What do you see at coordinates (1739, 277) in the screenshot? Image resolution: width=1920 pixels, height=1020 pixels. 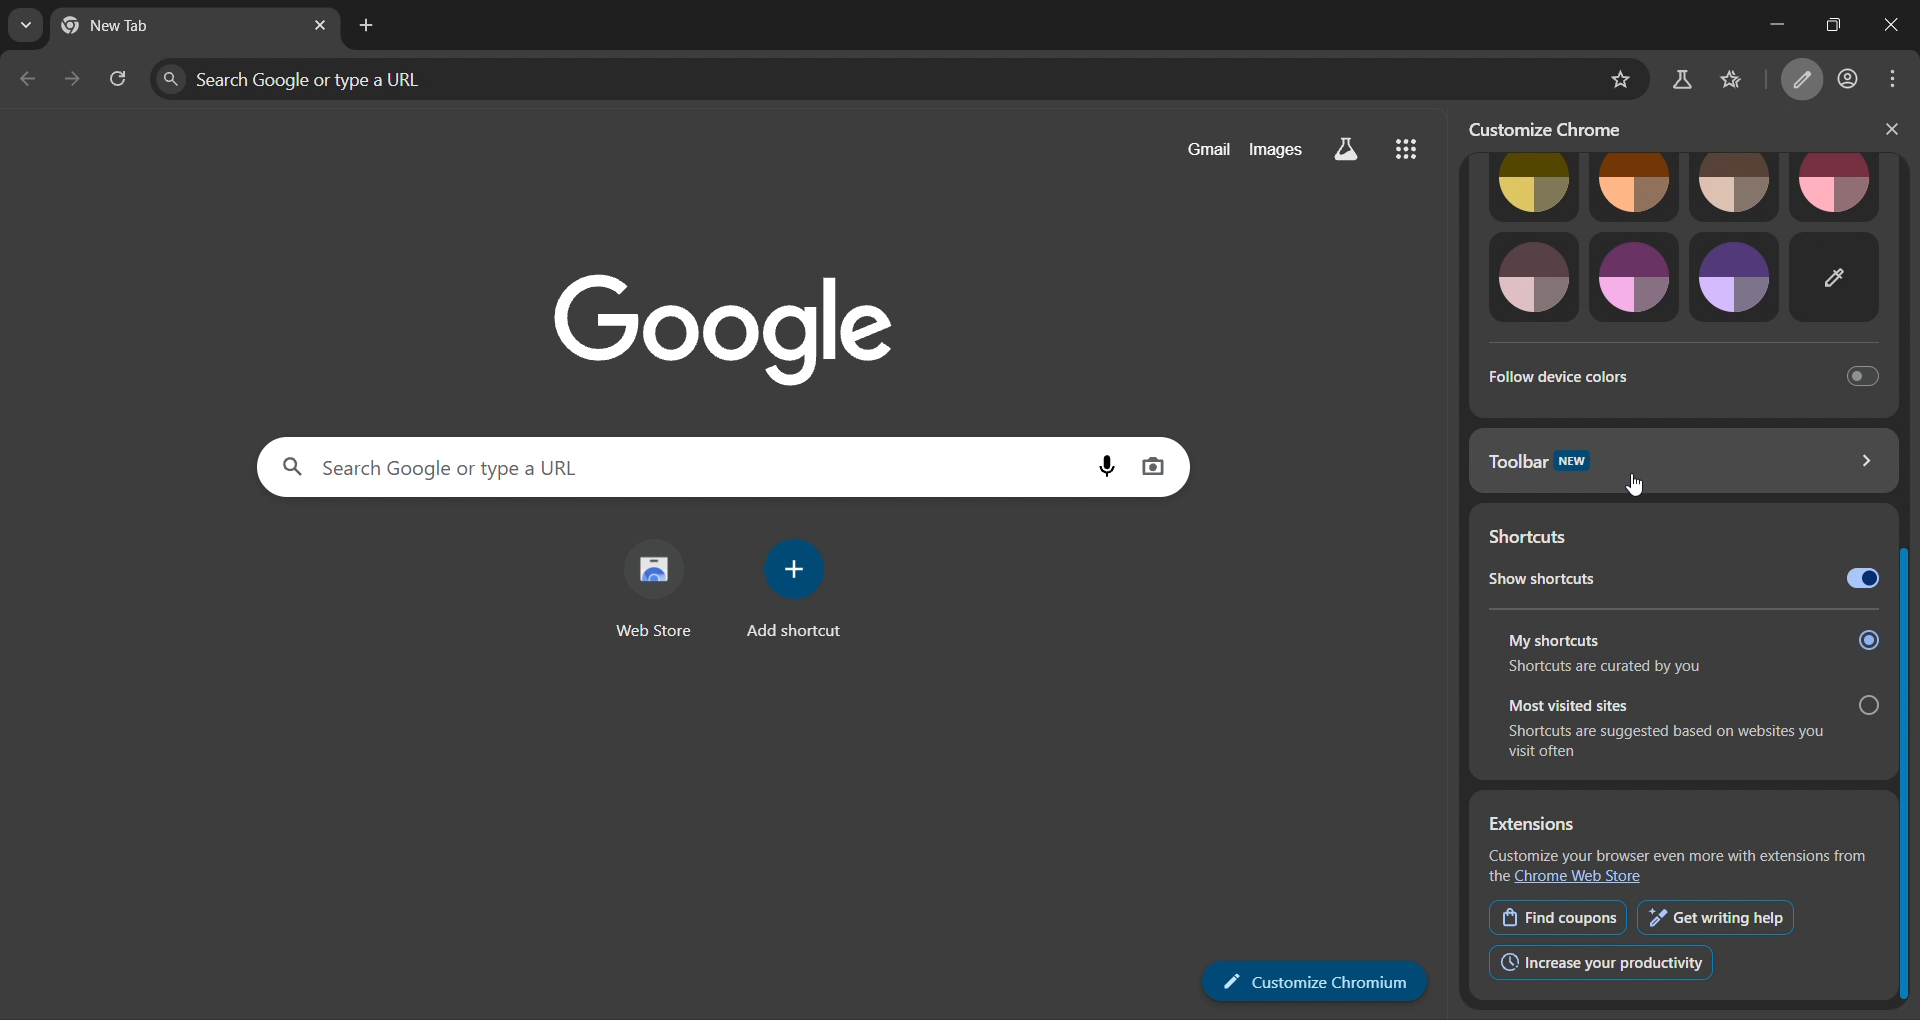 I see `image` at bounding box center [1739, 277].